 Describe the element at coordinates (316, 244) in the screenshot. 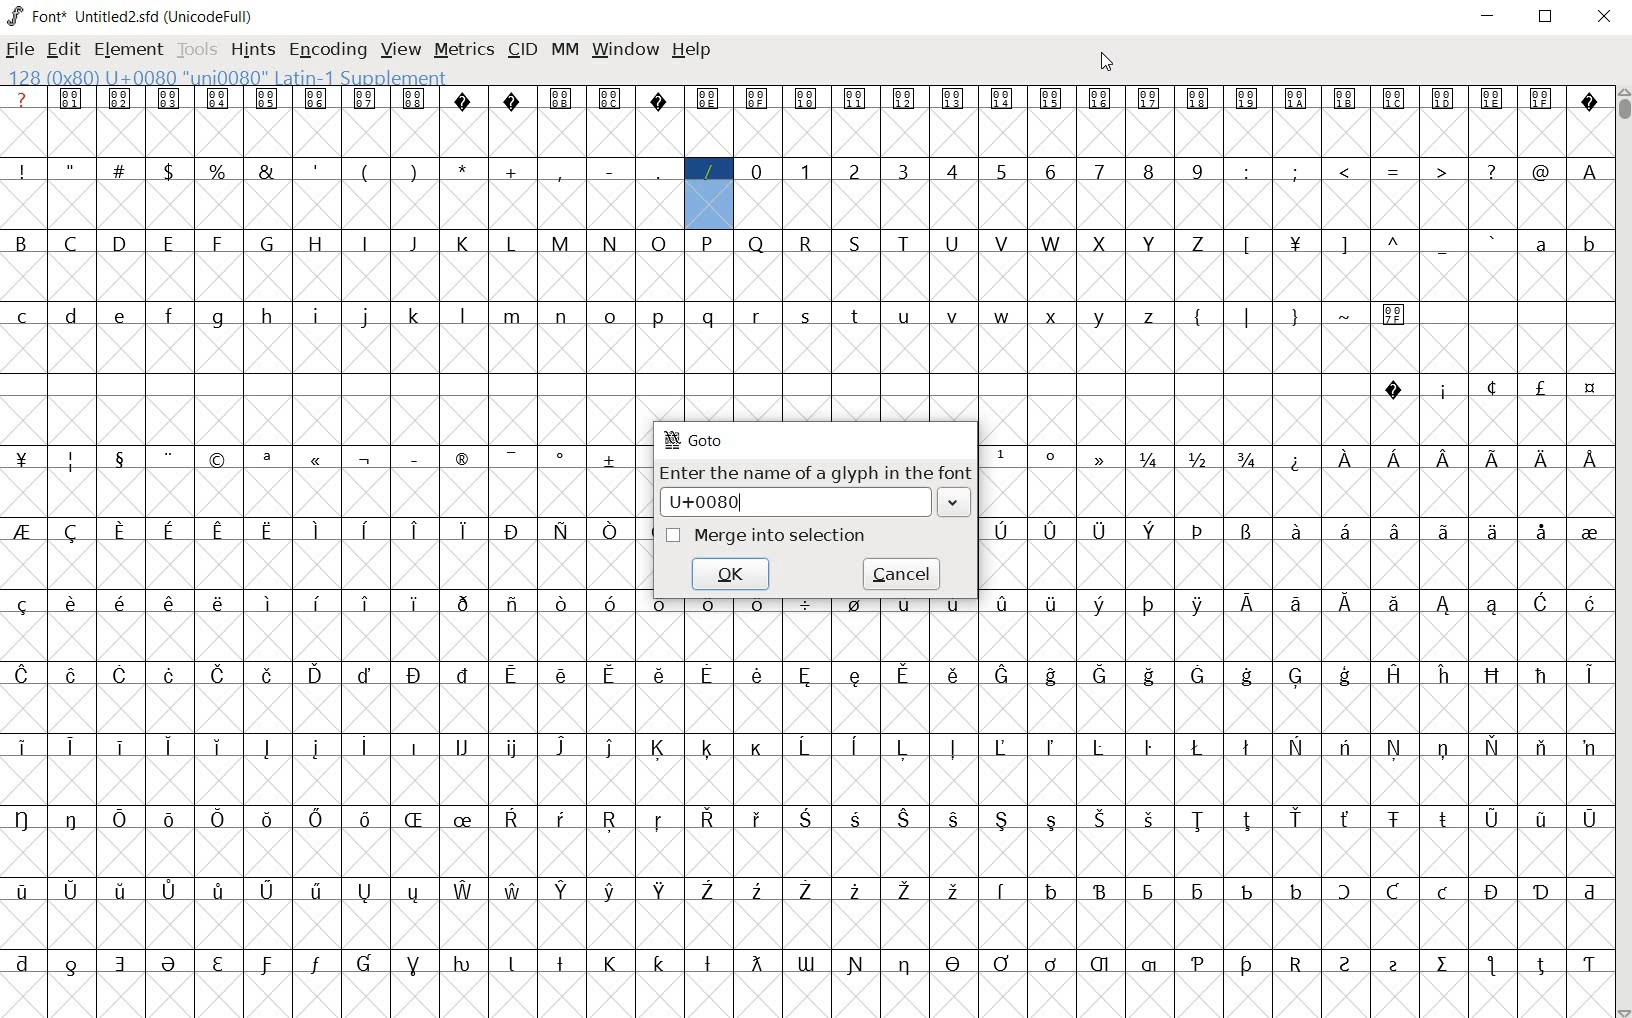

I see `glyph` at that location.